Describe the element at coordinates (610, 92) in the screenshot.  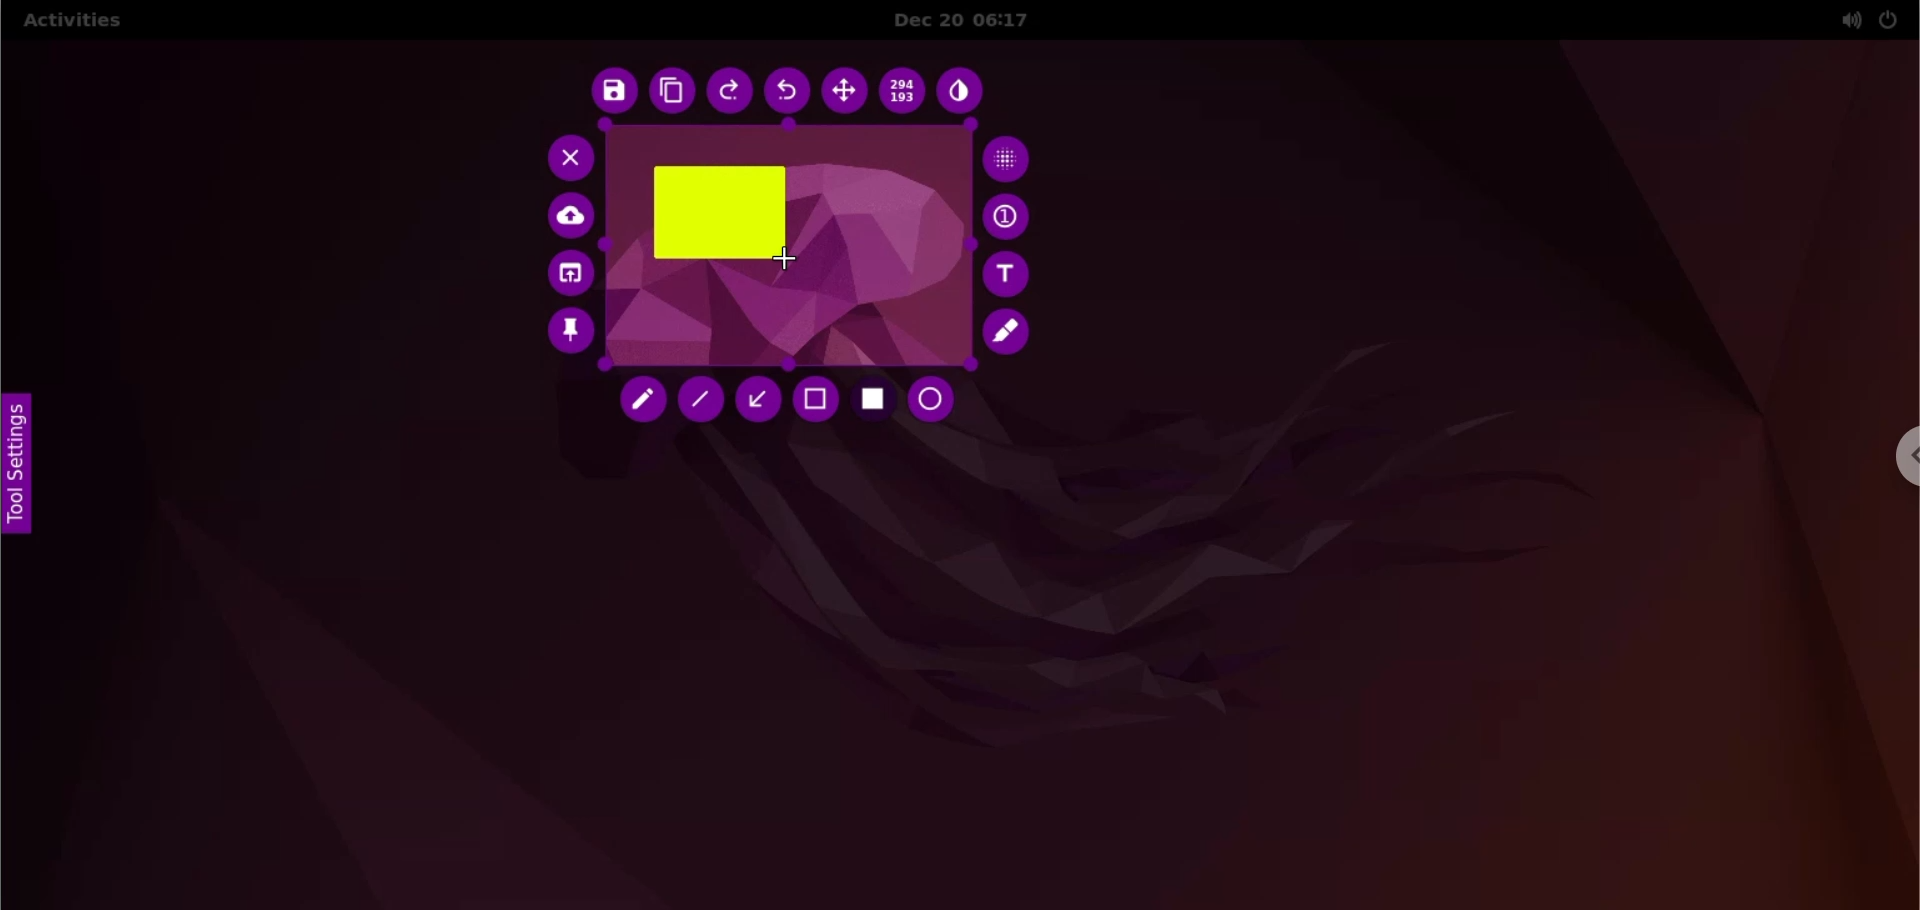
I see `save` at that location.